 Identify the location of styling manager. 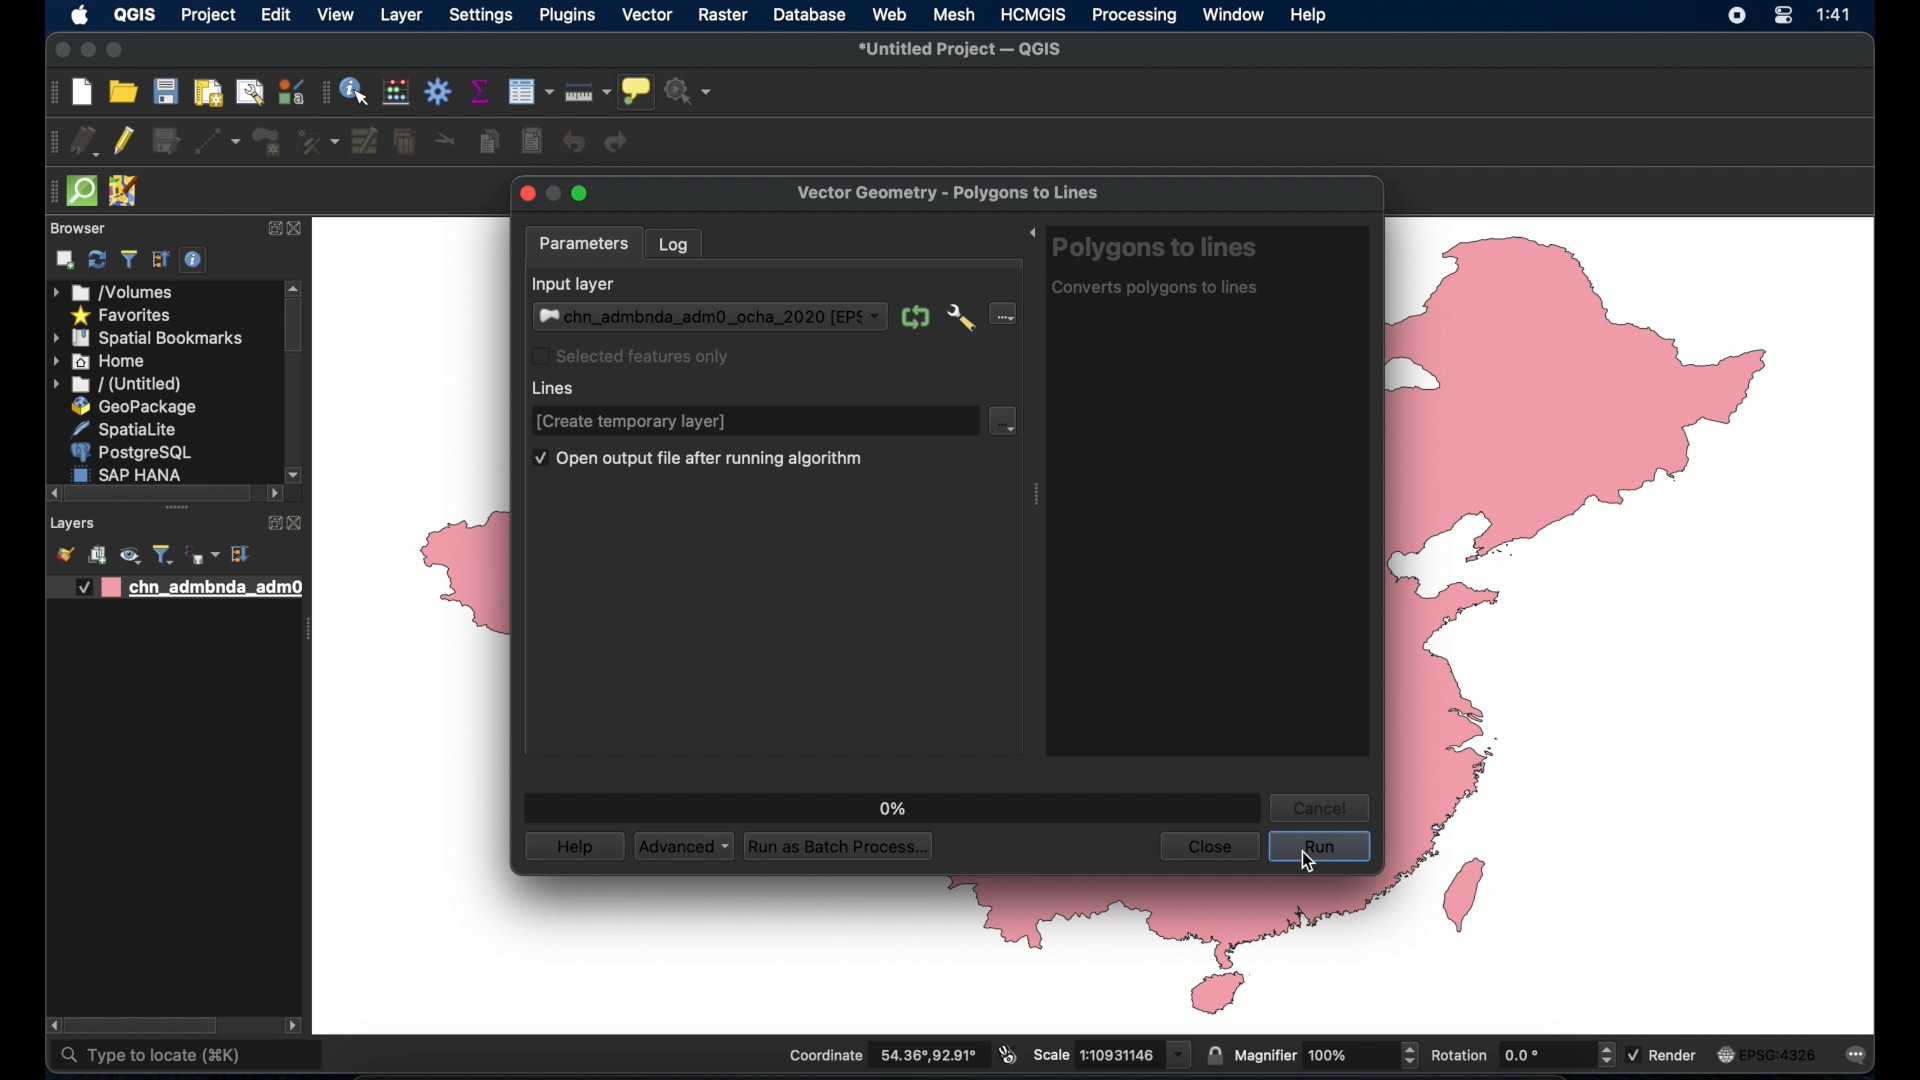
(291, 91).